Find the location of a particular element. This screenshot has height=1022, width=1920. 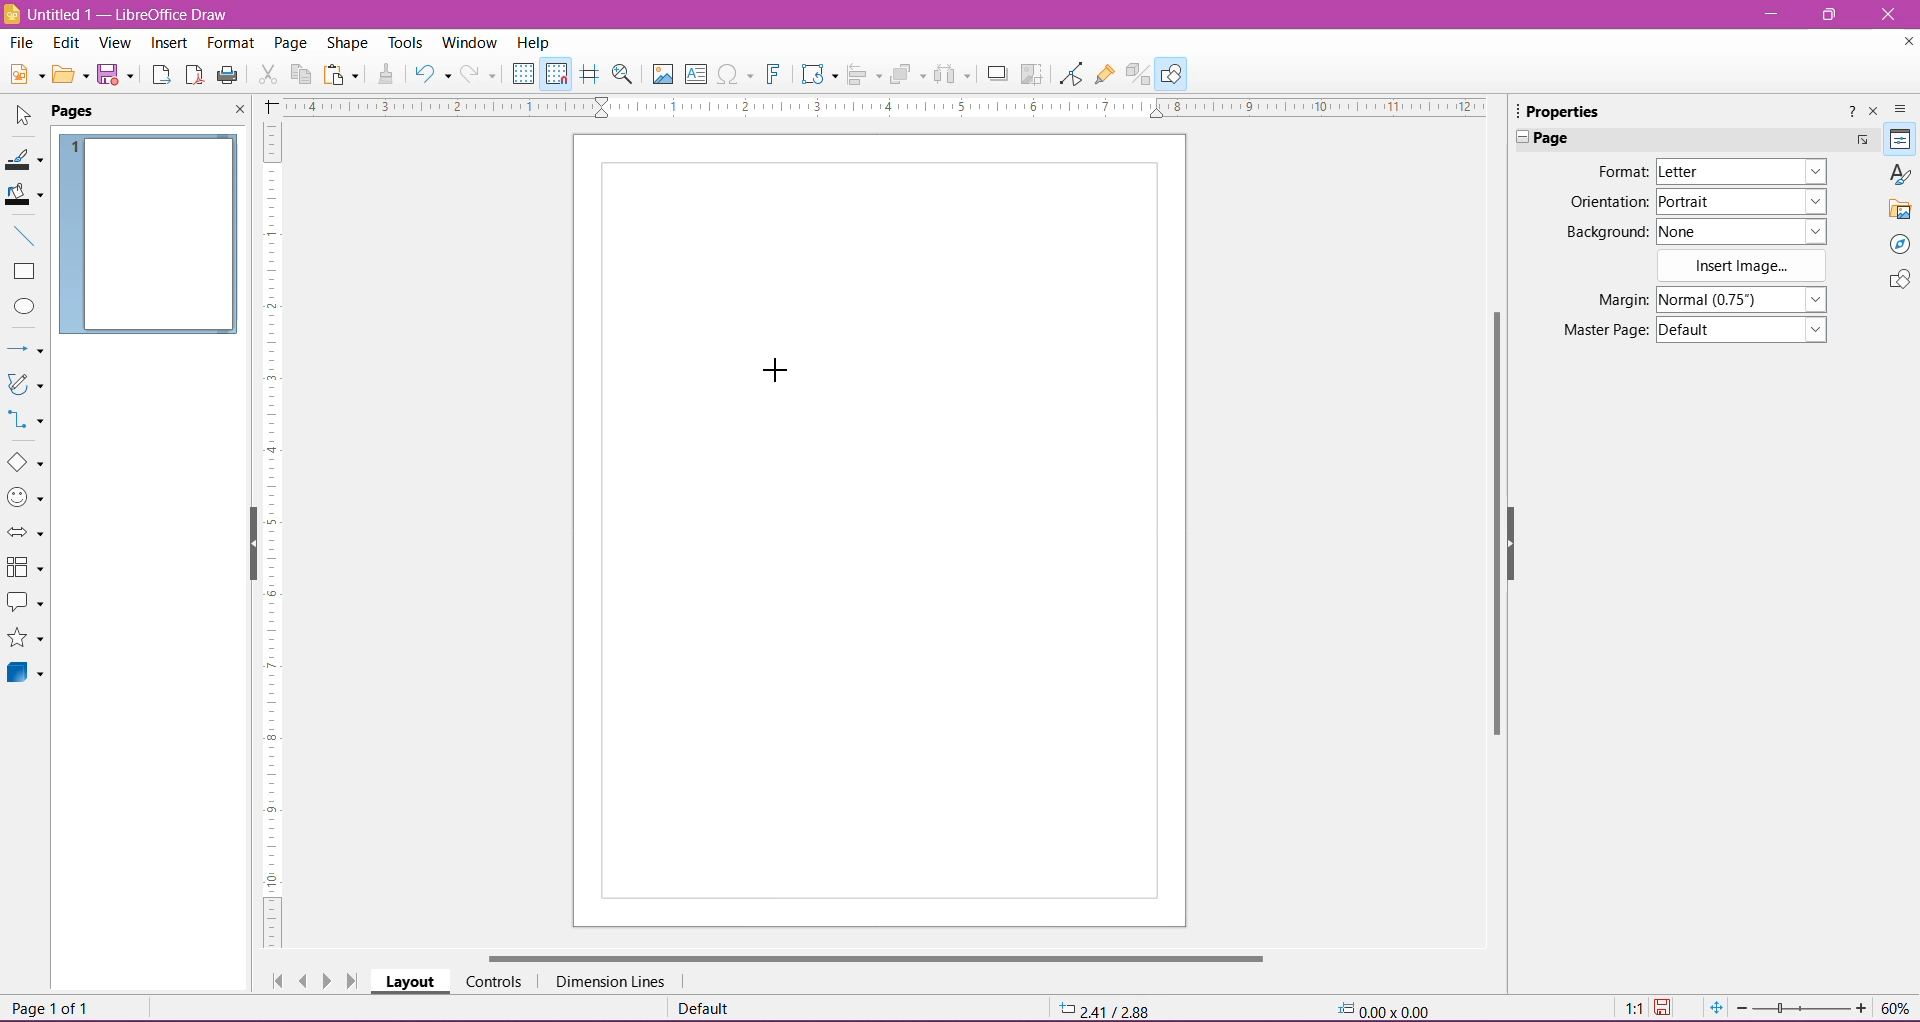

Minimize is located at coordinates (1769, 12).